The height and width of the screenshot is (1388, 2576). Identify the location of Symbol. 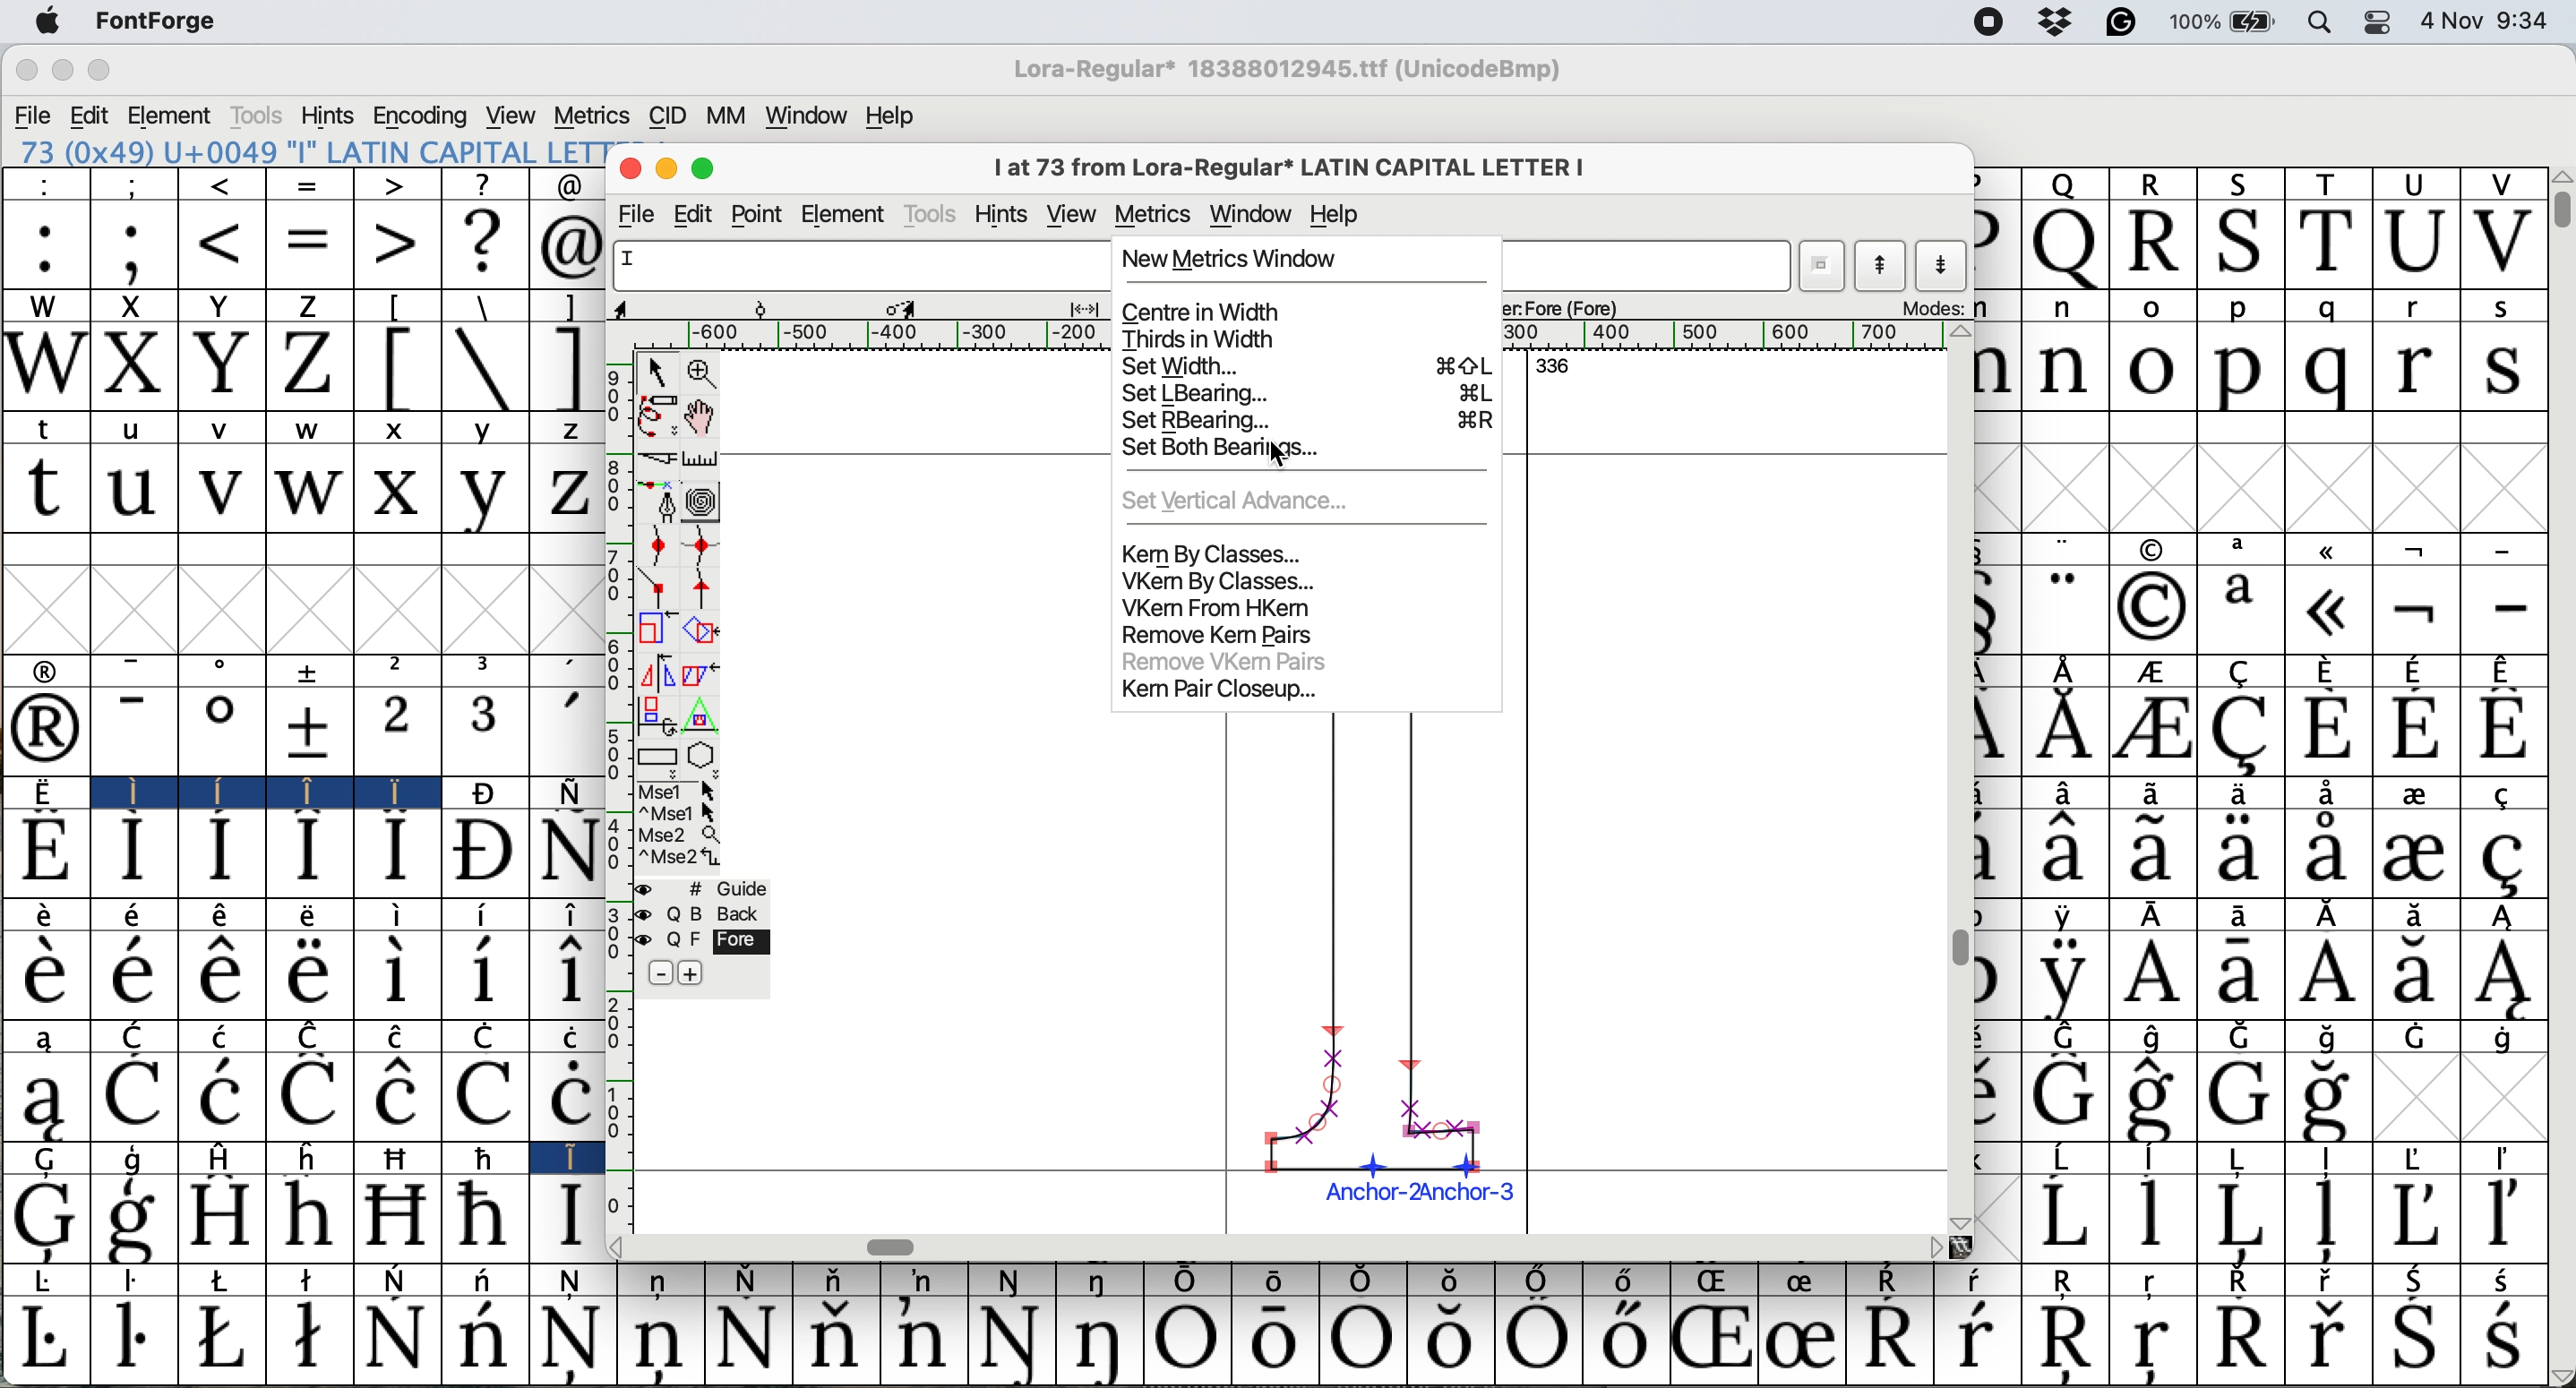
(579, 1282).